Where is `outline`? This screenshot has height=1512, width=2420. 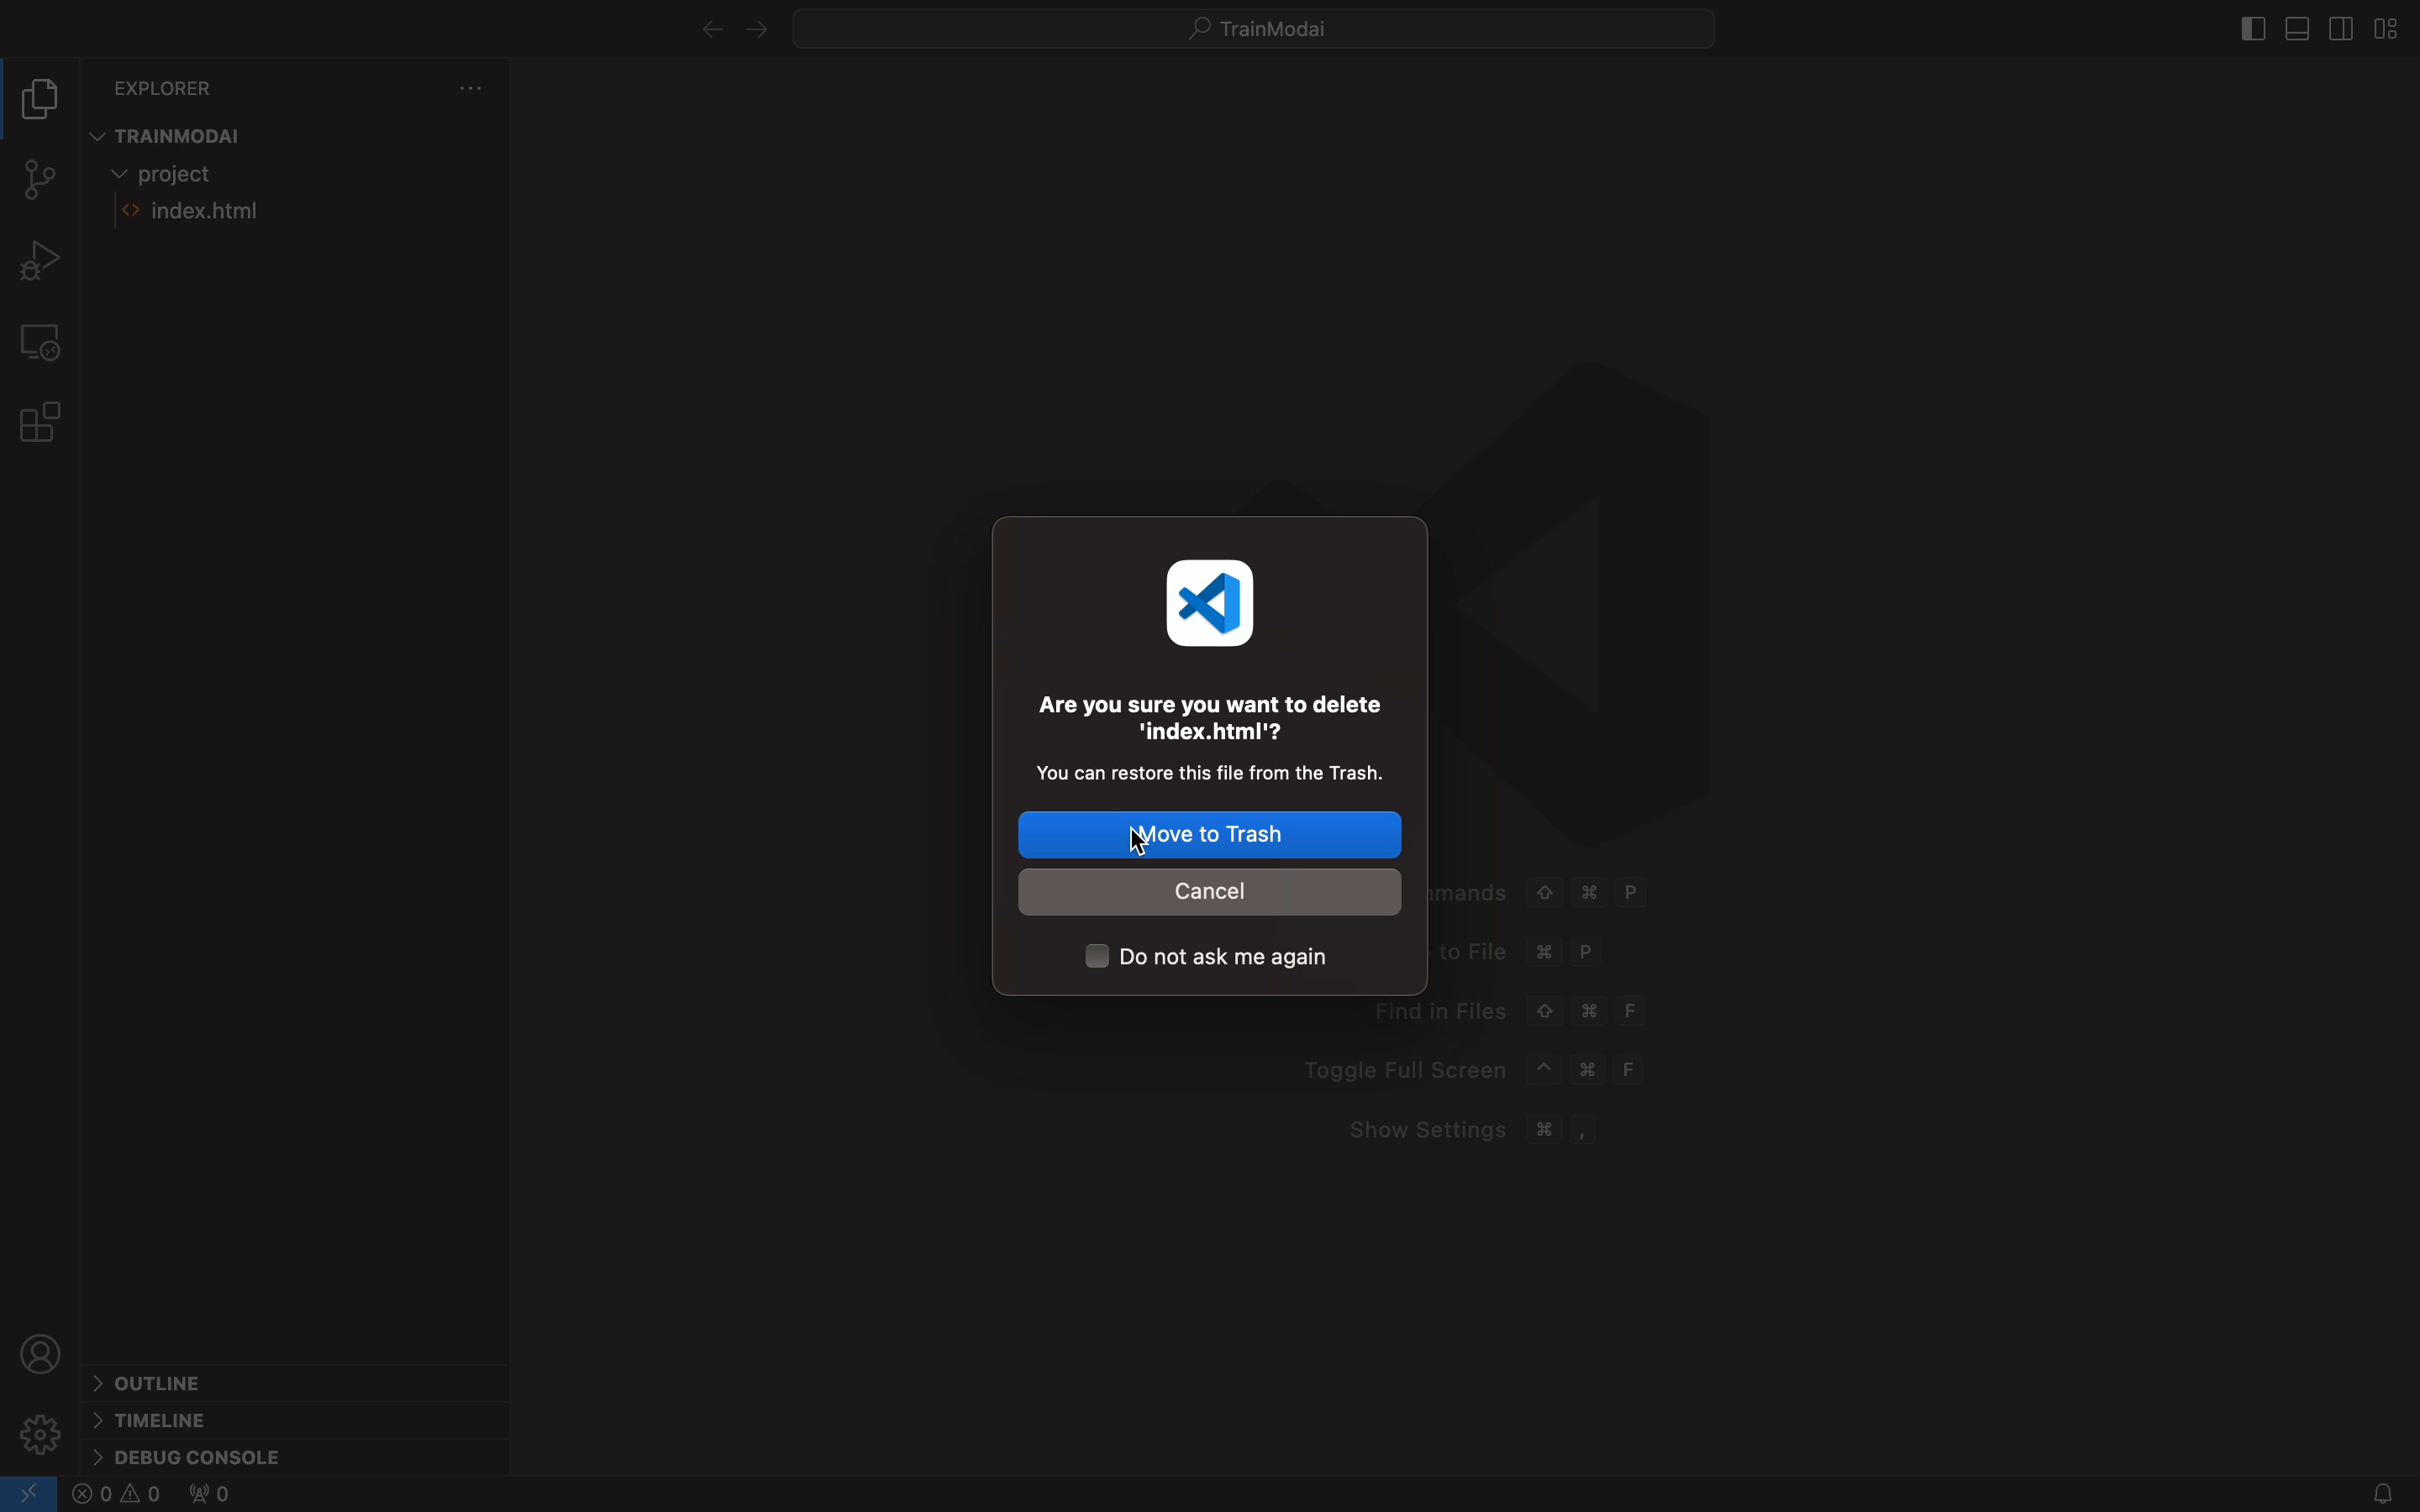
outline is located at coordinates (165, 1381).